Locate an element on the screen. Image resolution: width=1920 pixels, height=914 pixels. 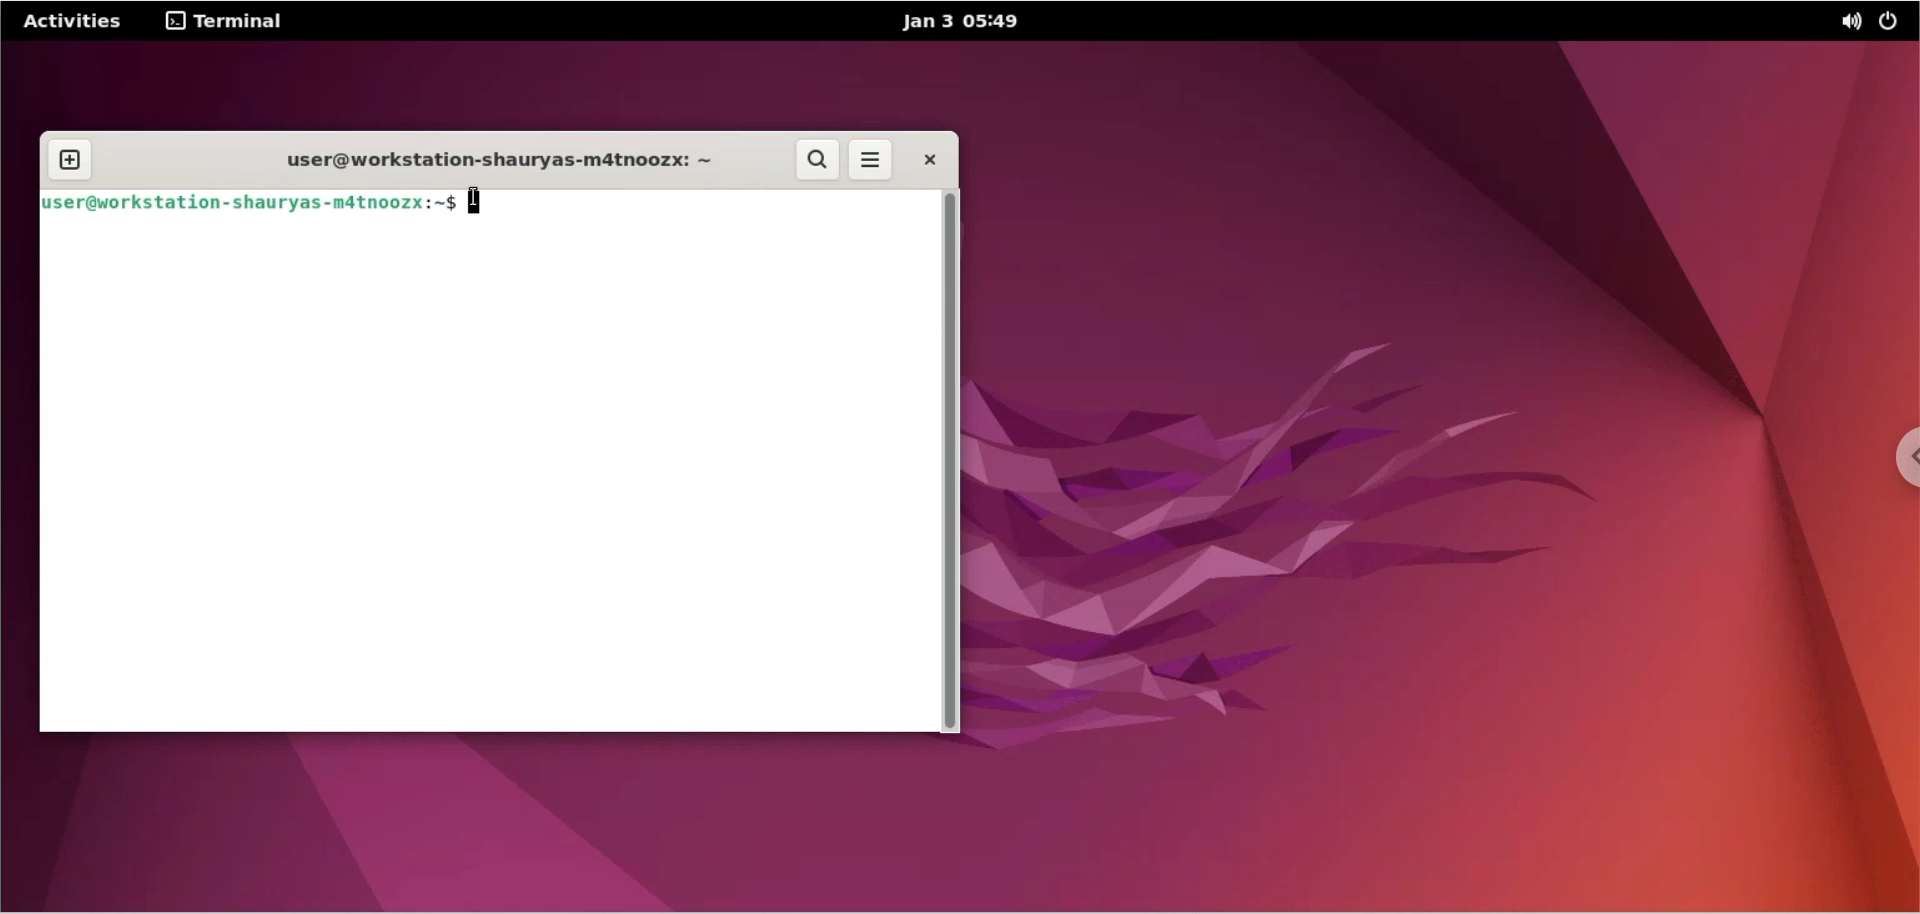
user@workstation-shauryas-m4tnoozx: ~ is located at coordinates (491, 160).